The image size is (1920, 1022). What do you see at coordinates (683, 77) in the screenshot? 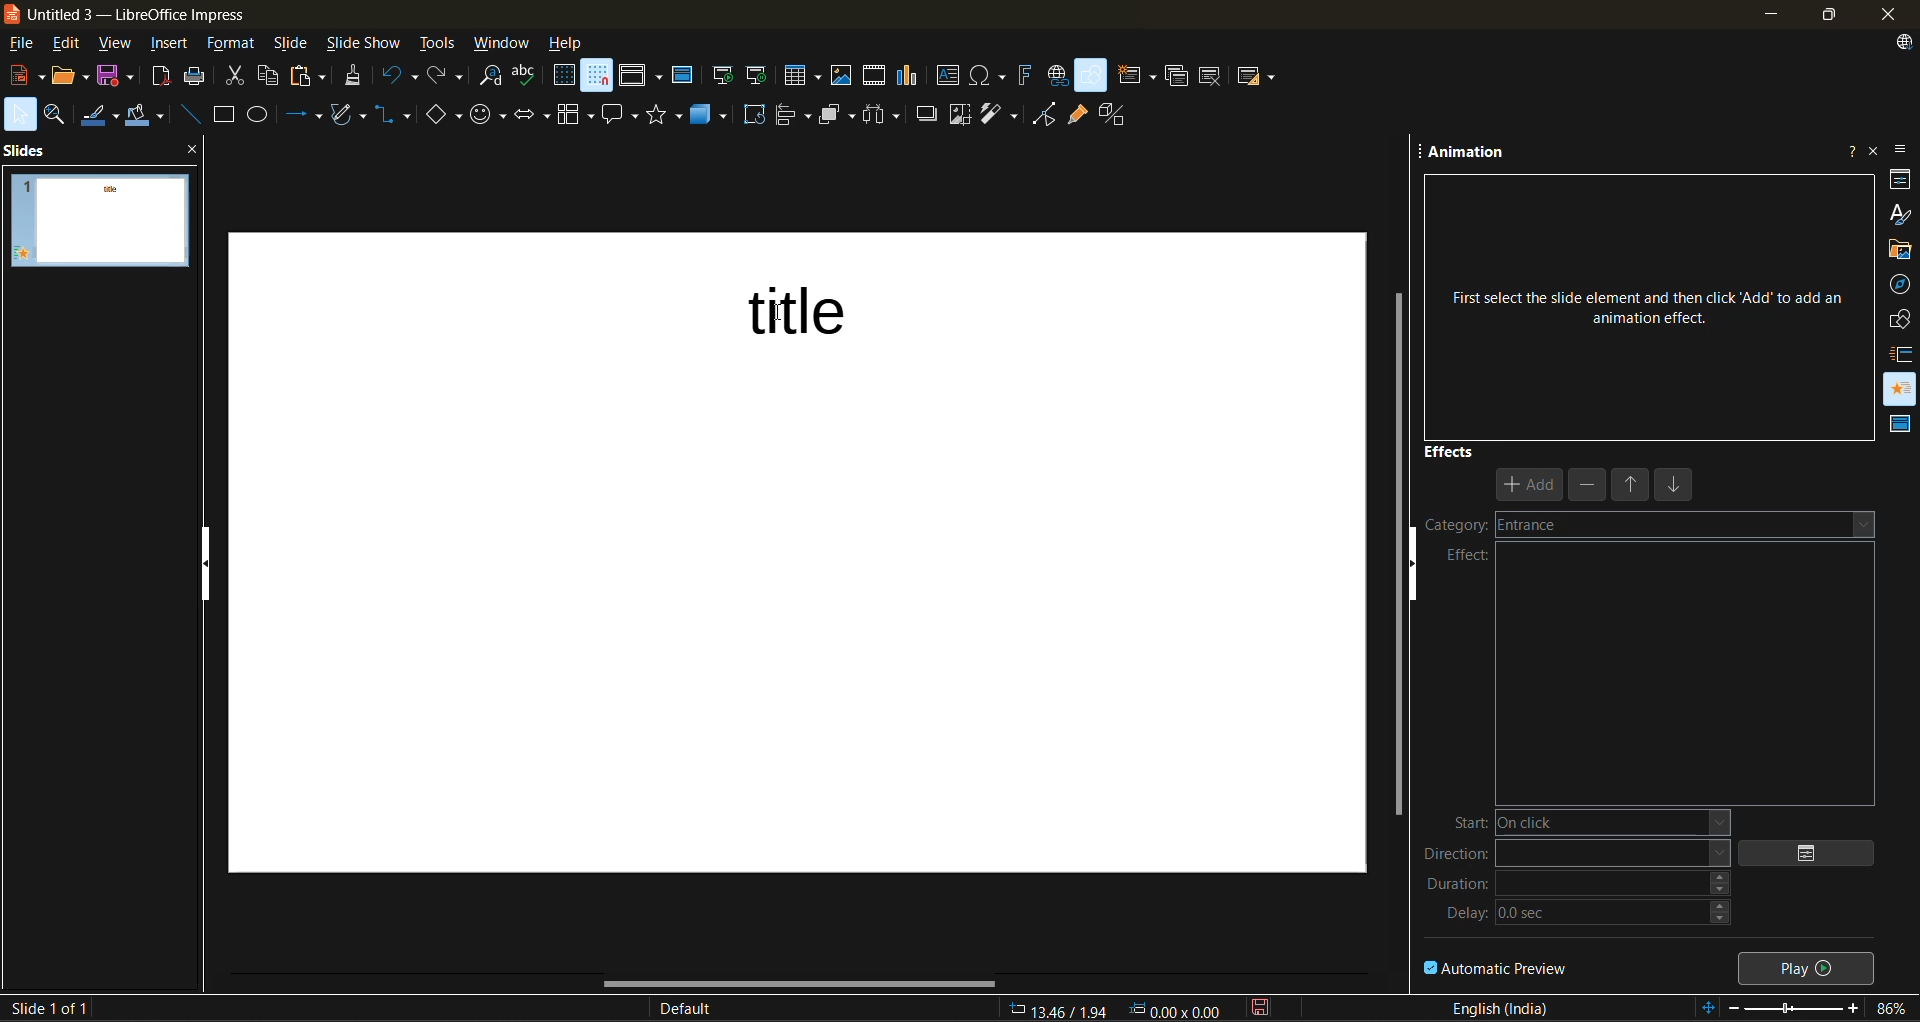
I see `master slide` at bounding box center [683, 77].